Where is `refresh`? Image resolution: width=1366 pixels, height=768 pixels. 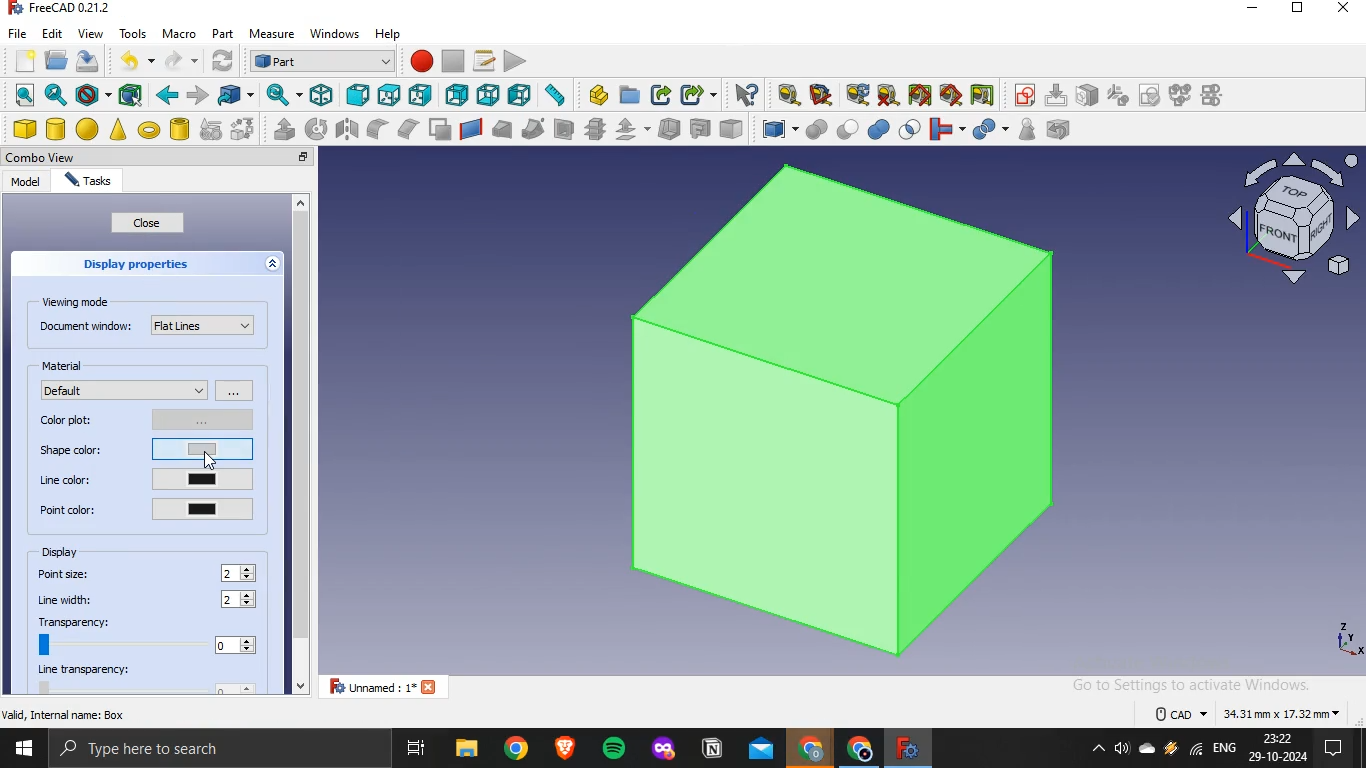
refresh is located at coordinates (220, 61).